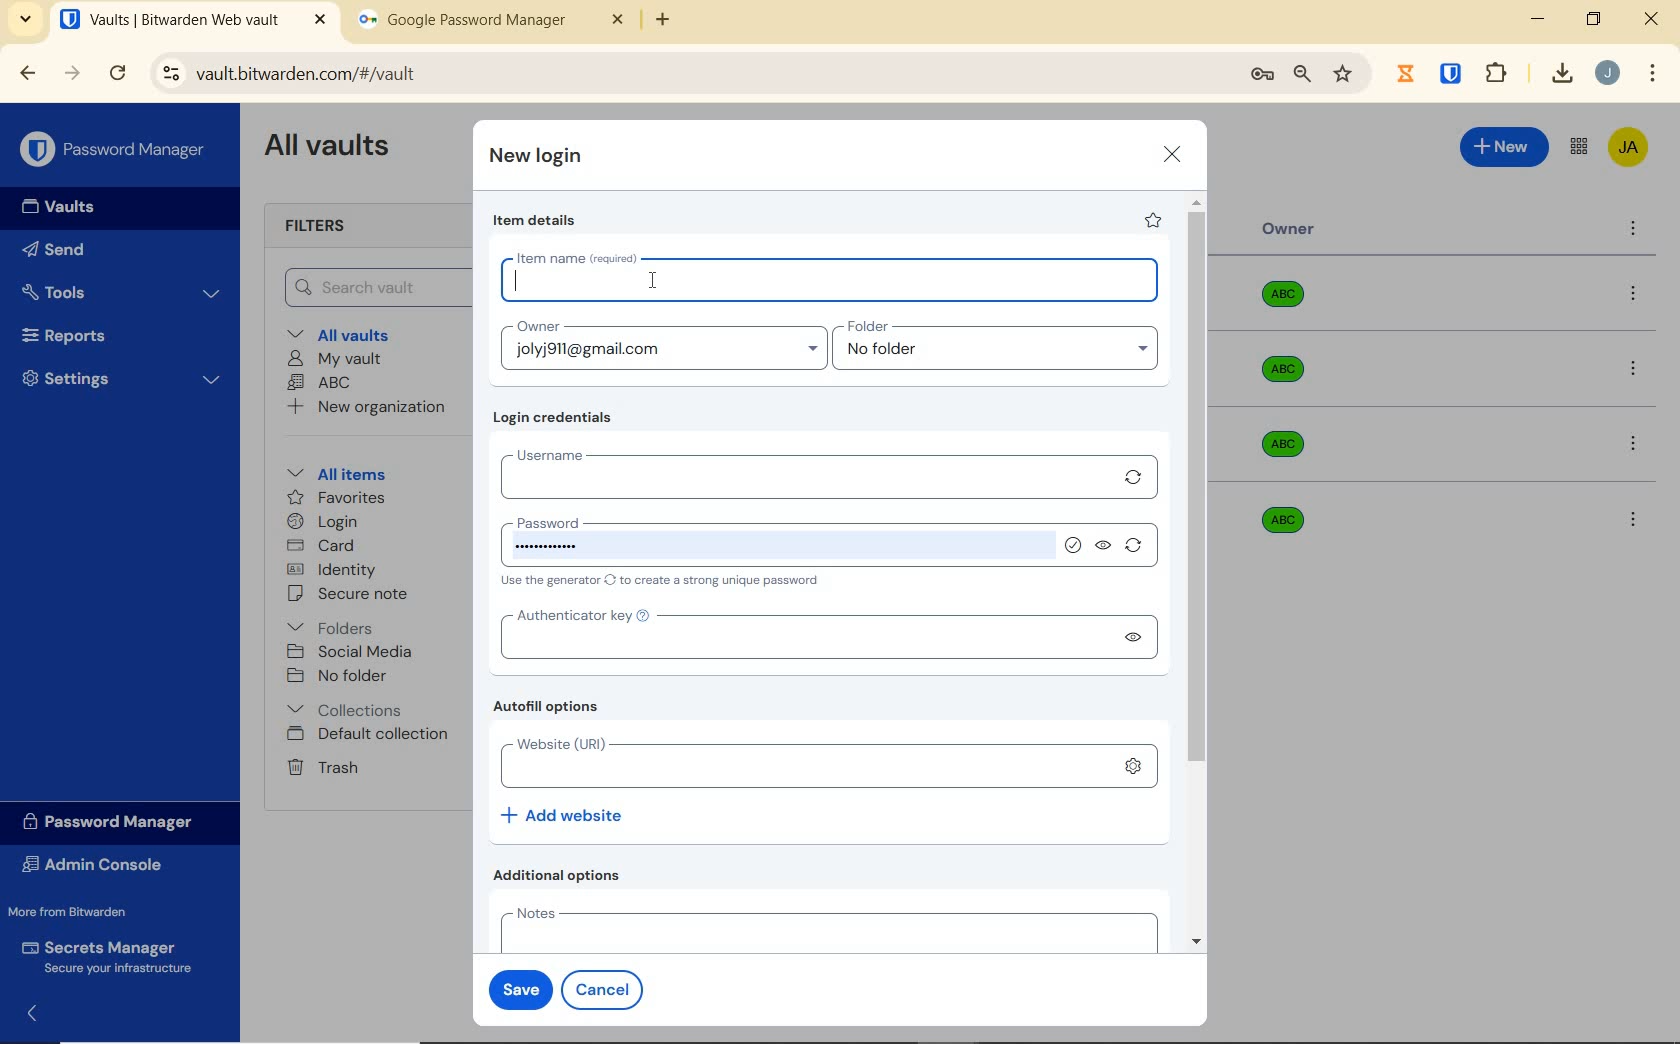  Describe the element at coordinates (1262, 75) in the screenshot. I see `manage passwords` at that location.